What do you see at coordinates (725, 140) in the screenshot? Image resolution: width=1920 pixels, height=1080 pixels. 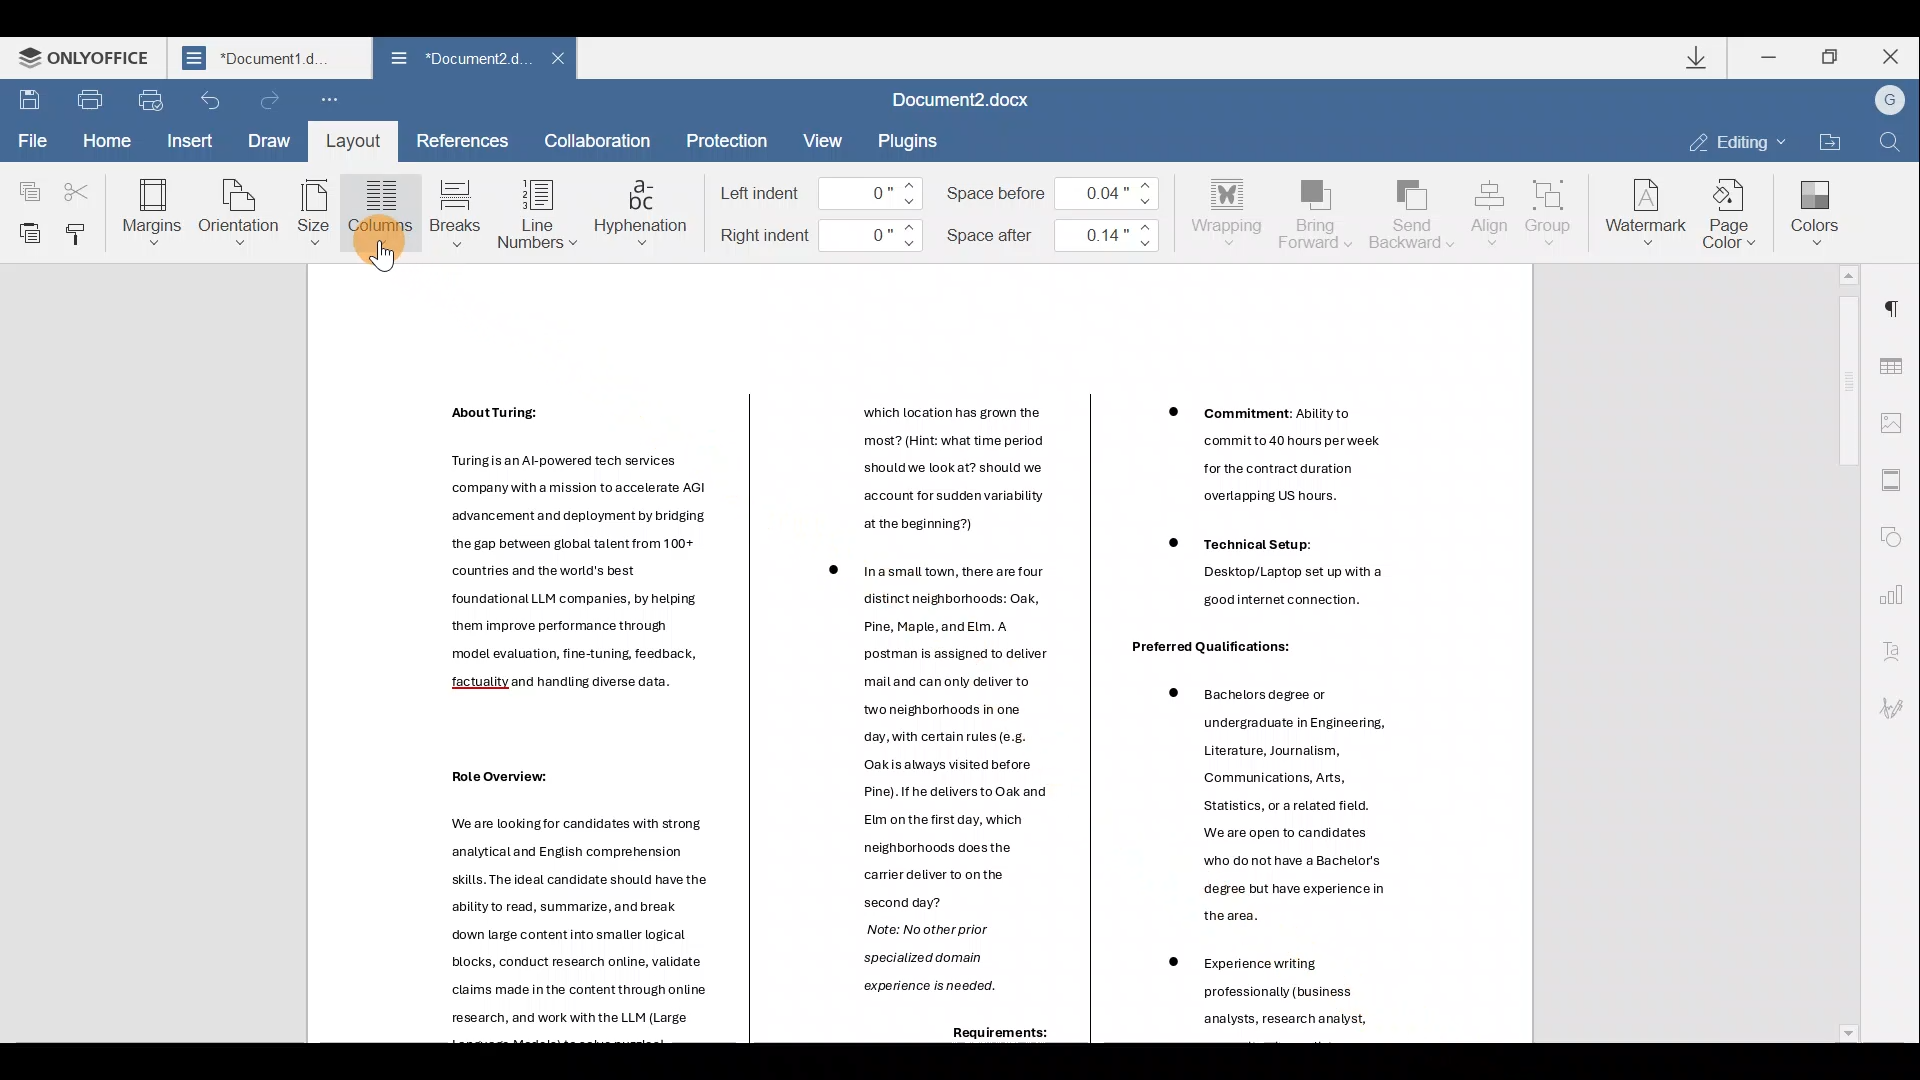 I see `Protection` at bounding box center [725, 140].